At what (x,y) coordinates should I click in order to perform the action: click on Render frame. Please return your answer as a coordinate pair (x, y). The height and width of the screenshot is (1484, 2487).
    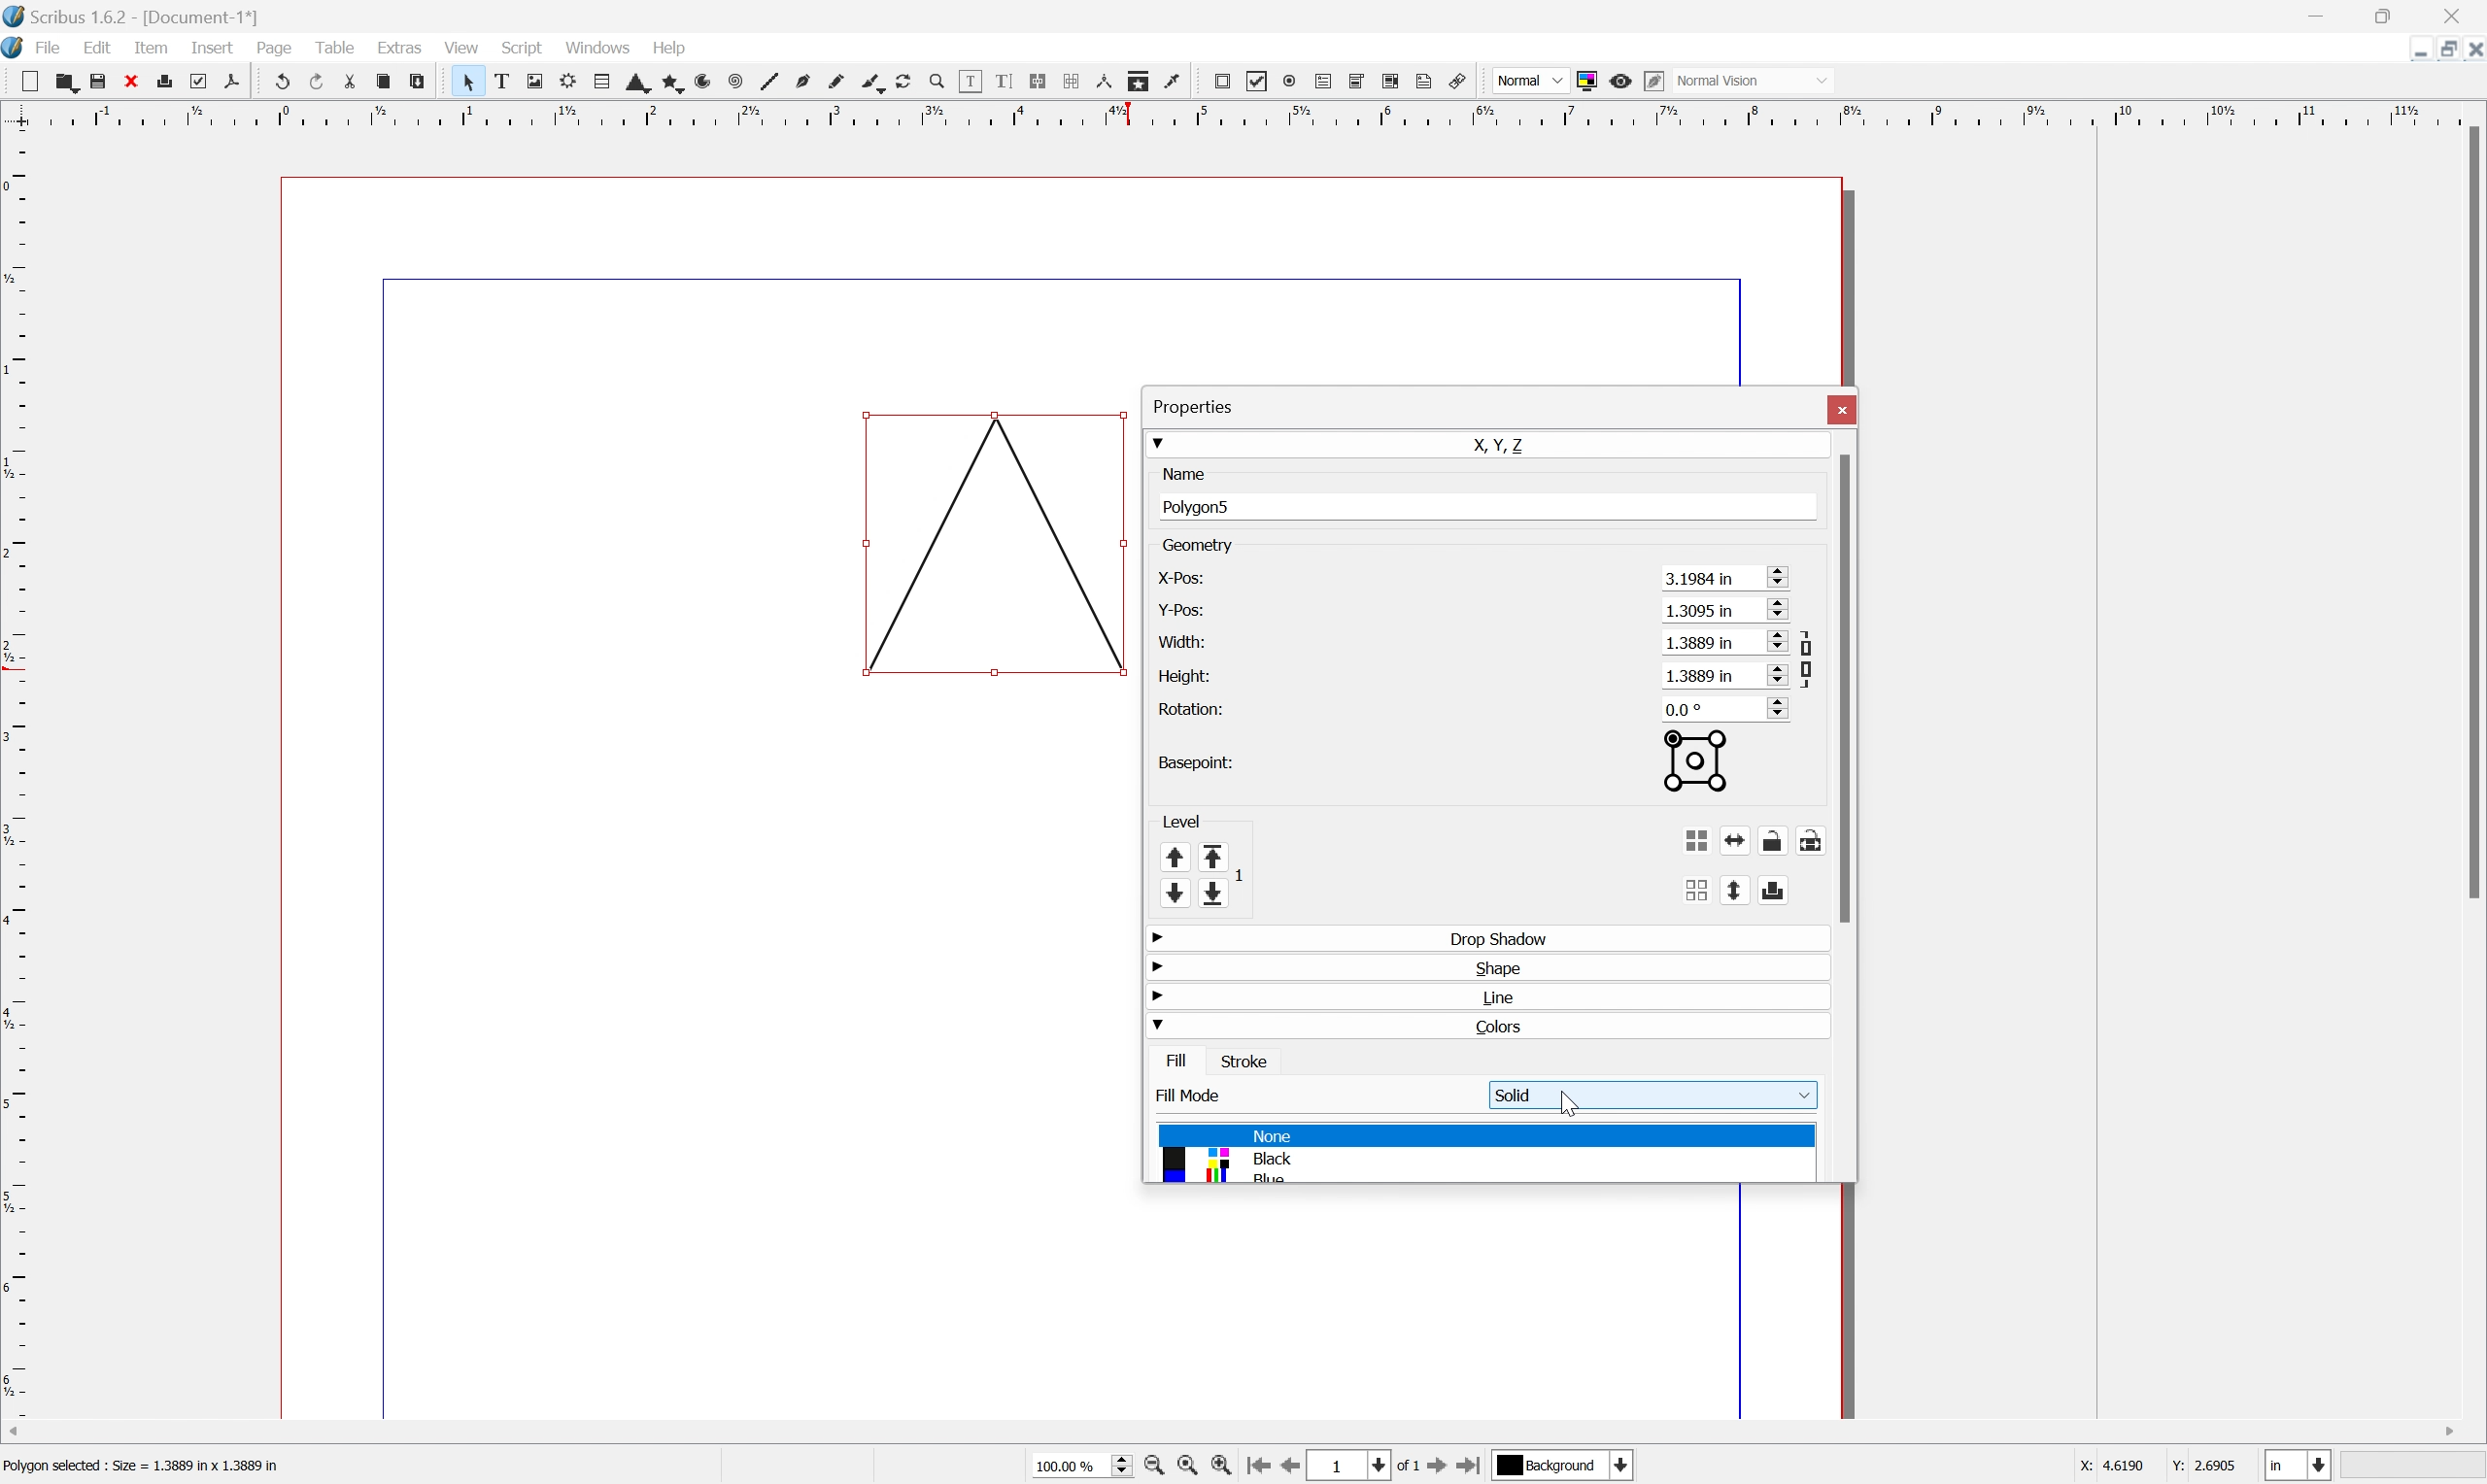
    Looking at the image, I should click on (568, 83).